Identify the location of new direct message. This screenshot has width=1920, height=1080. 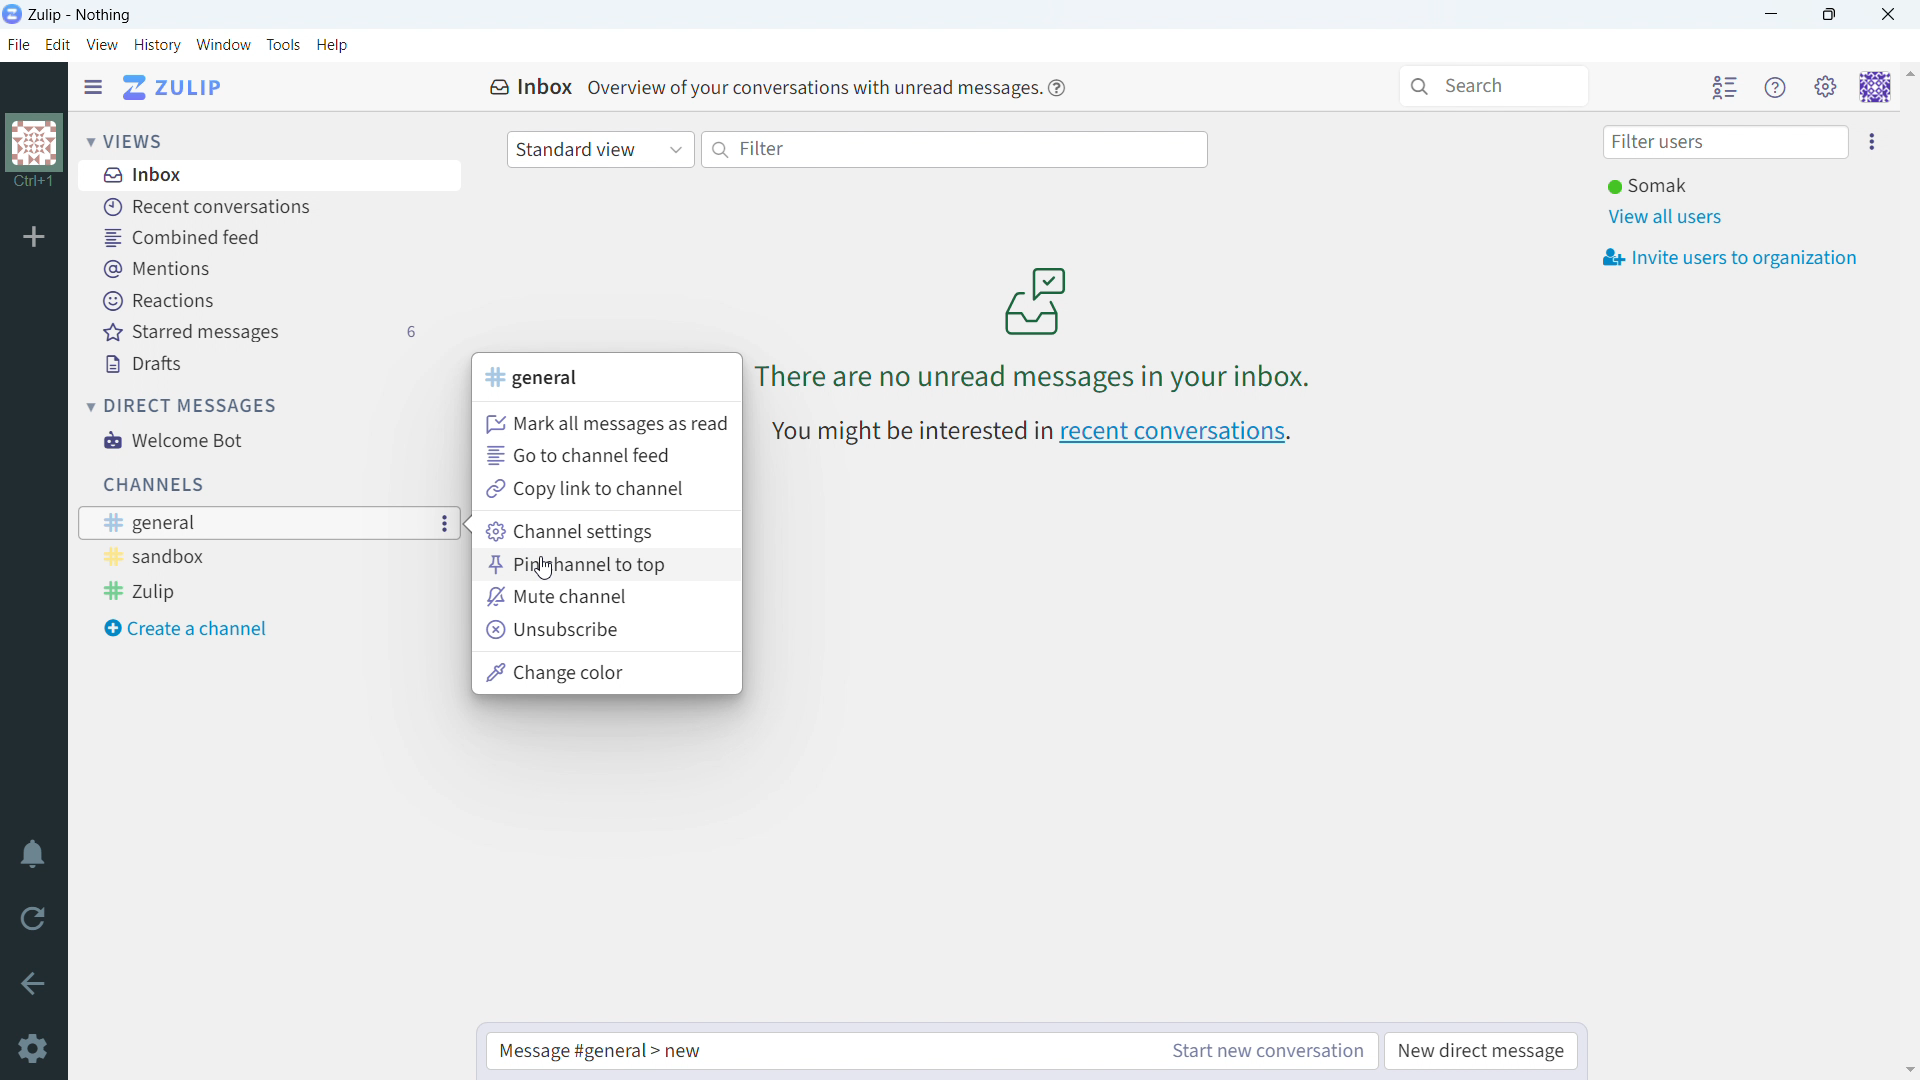
(1484, 1051).